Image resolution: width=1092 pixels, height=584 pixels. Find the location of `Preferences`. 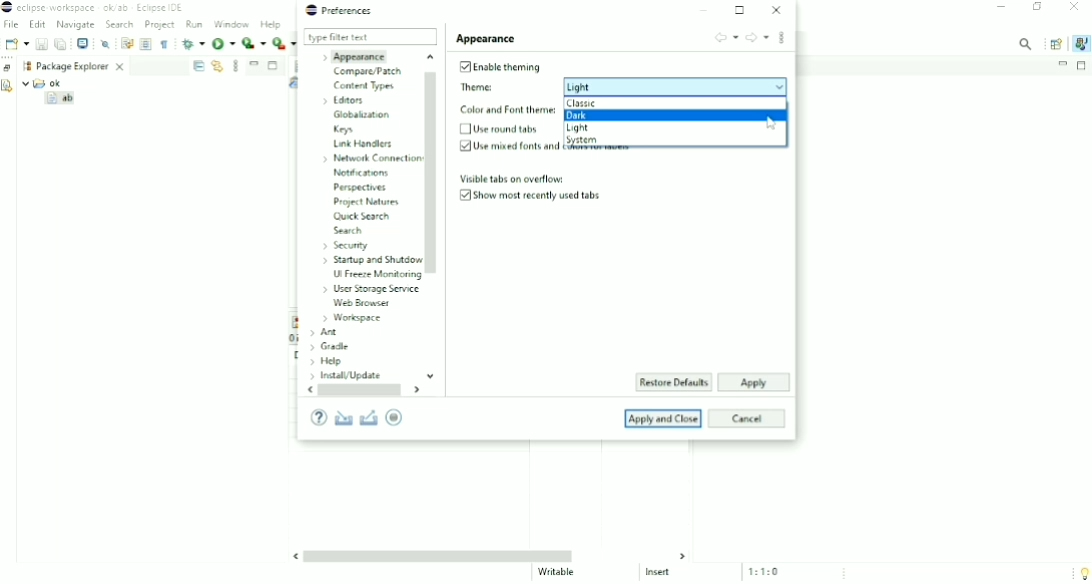

Preferences is located at coordinates (340, 10).